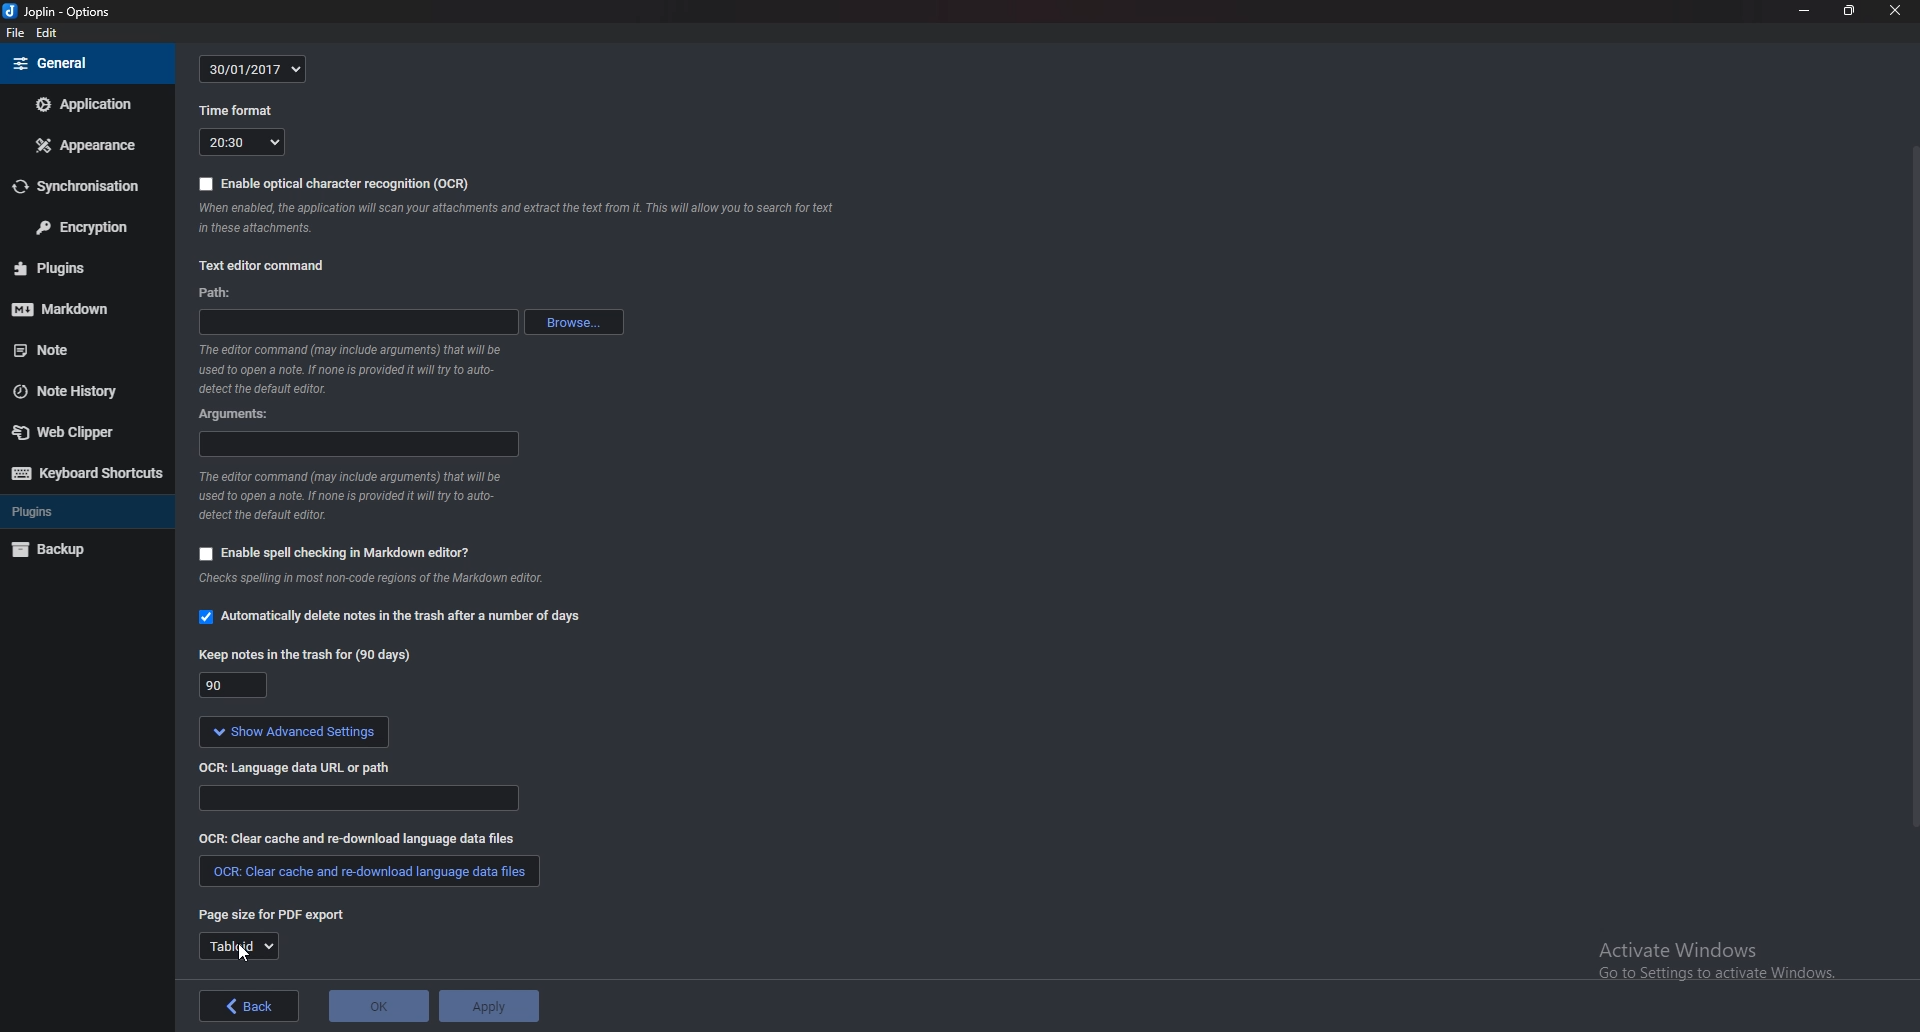 The image size is (1920, 1032). I want to click on edit, so click(49, 33).